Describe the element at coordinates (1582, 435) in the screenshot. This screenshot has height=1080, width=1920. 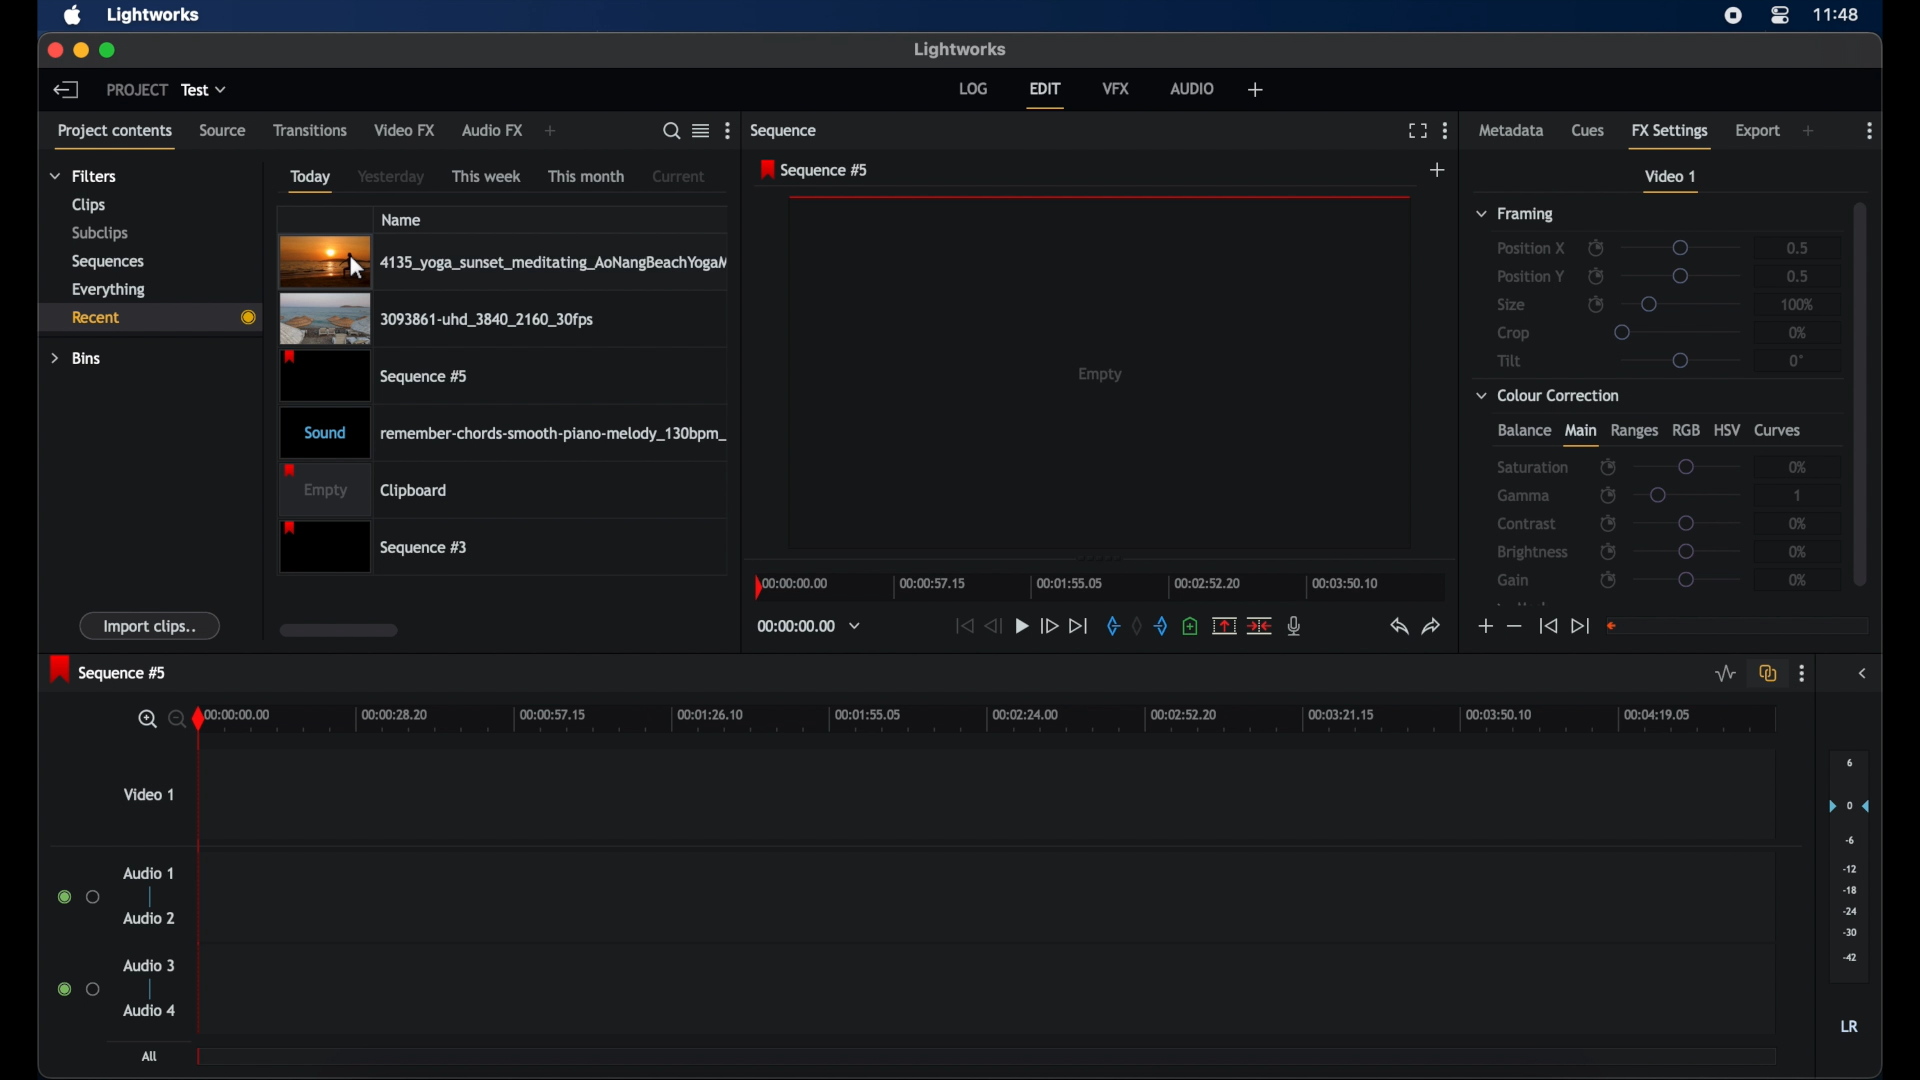
I see `` at that location.